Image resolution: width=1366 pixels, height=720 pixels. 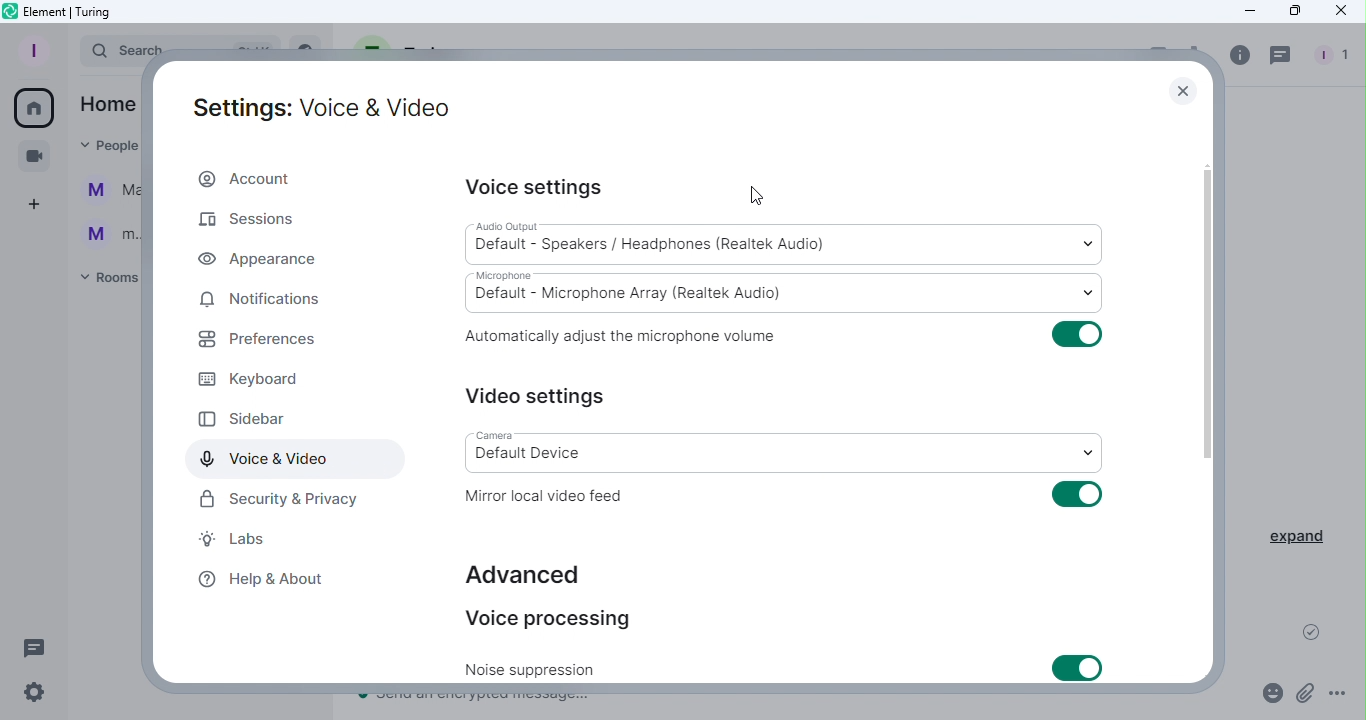 I want to click on Close, so click(x=1179, y=88).